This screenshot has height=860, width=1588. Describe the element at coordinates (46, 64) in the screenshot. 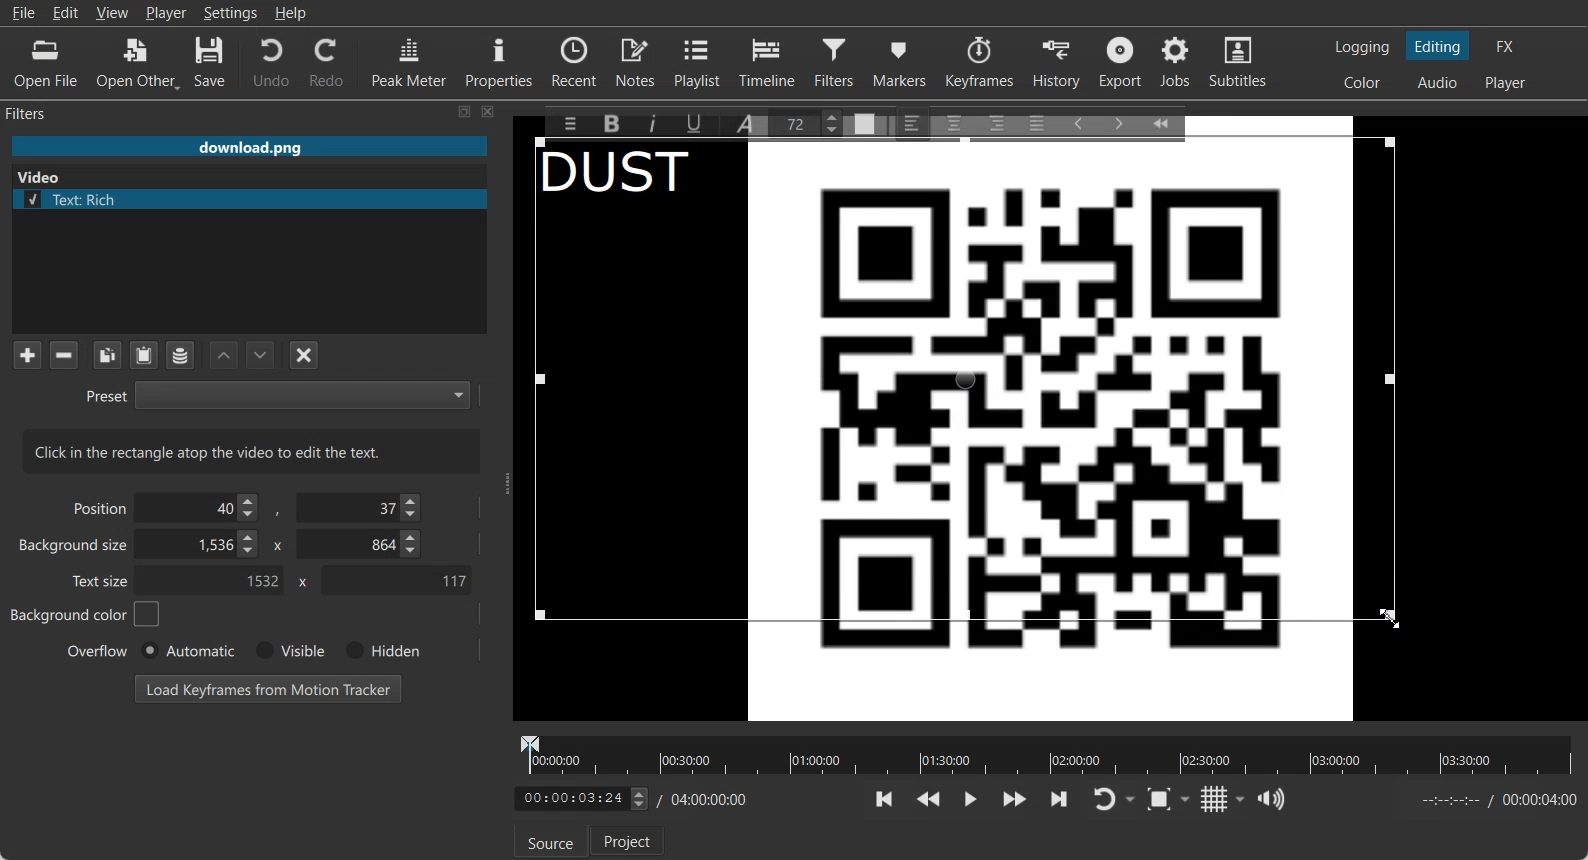

I see `Open File` at that location.